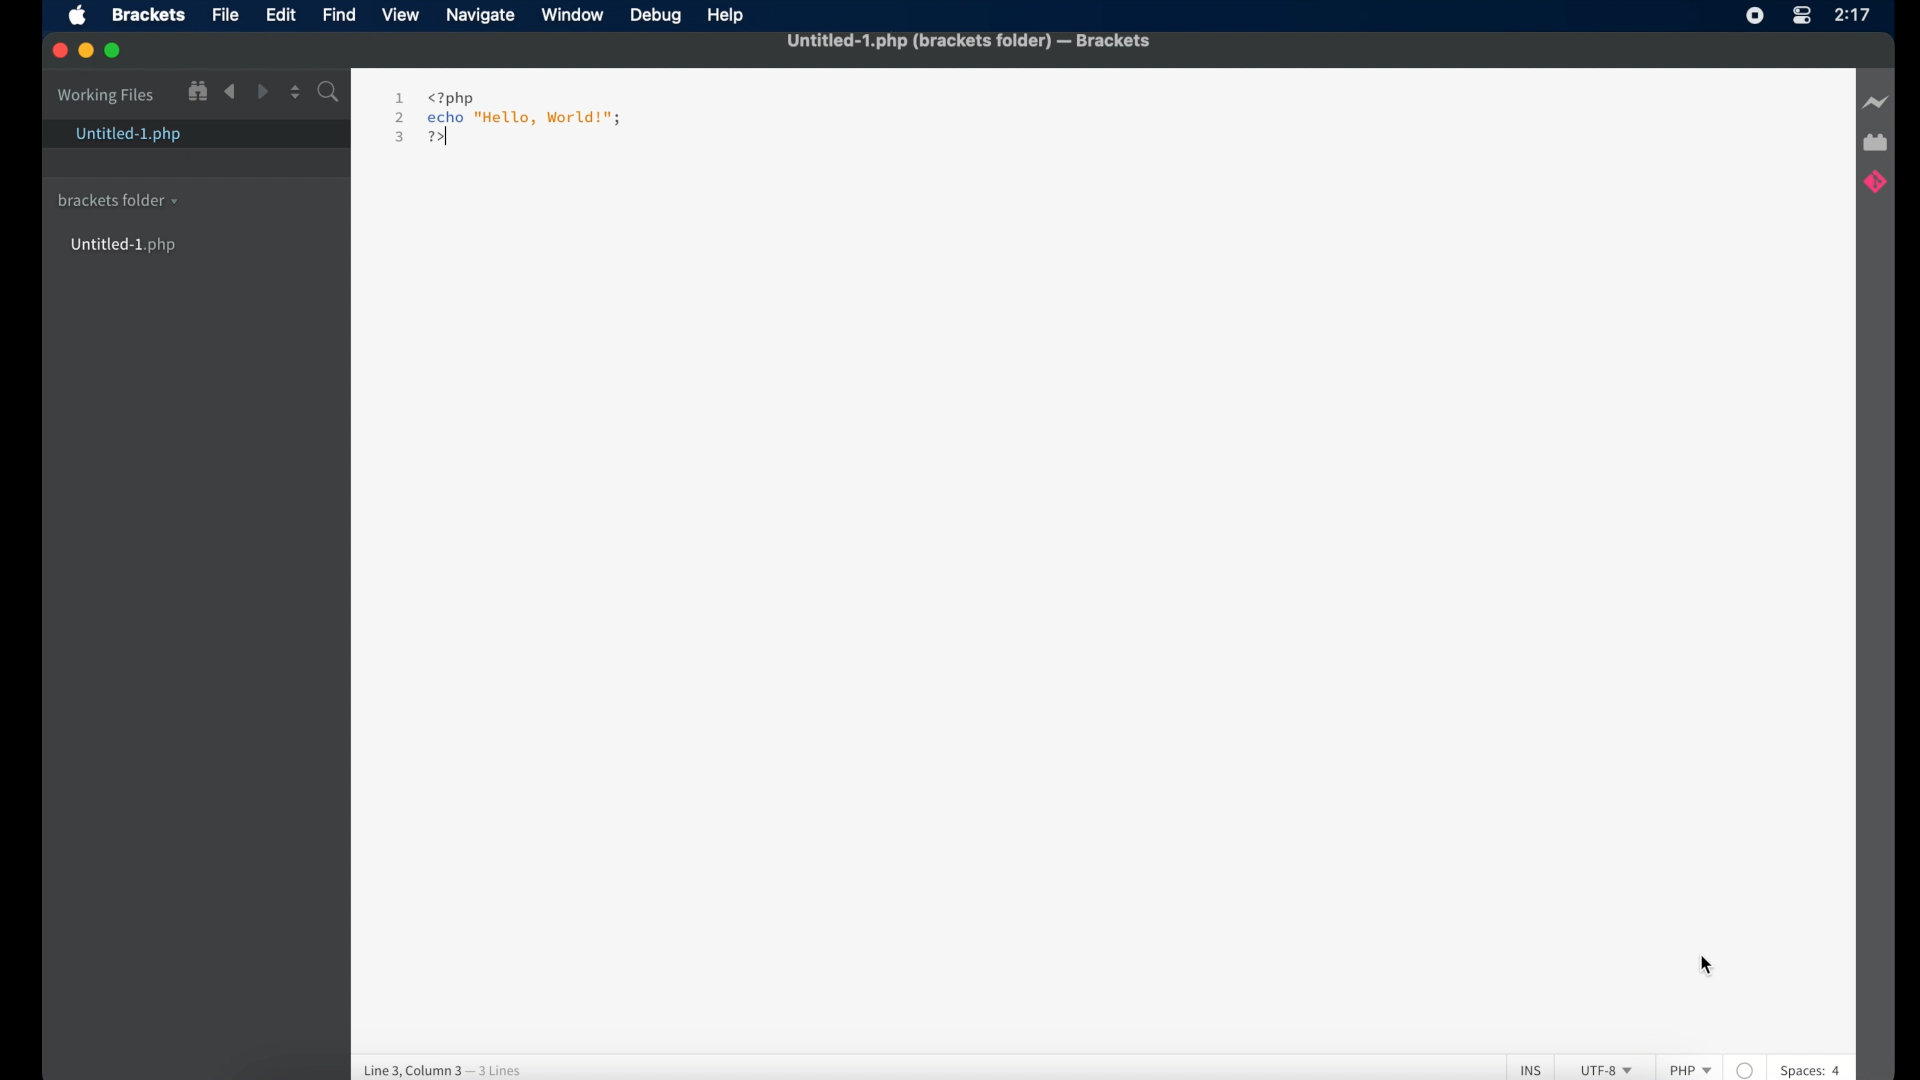  What do you see at coordinates (507, 120) in the screenshot?
I see `1 <2php
2 echo "Hello, World!";
3` at bounding box center [507, 120].